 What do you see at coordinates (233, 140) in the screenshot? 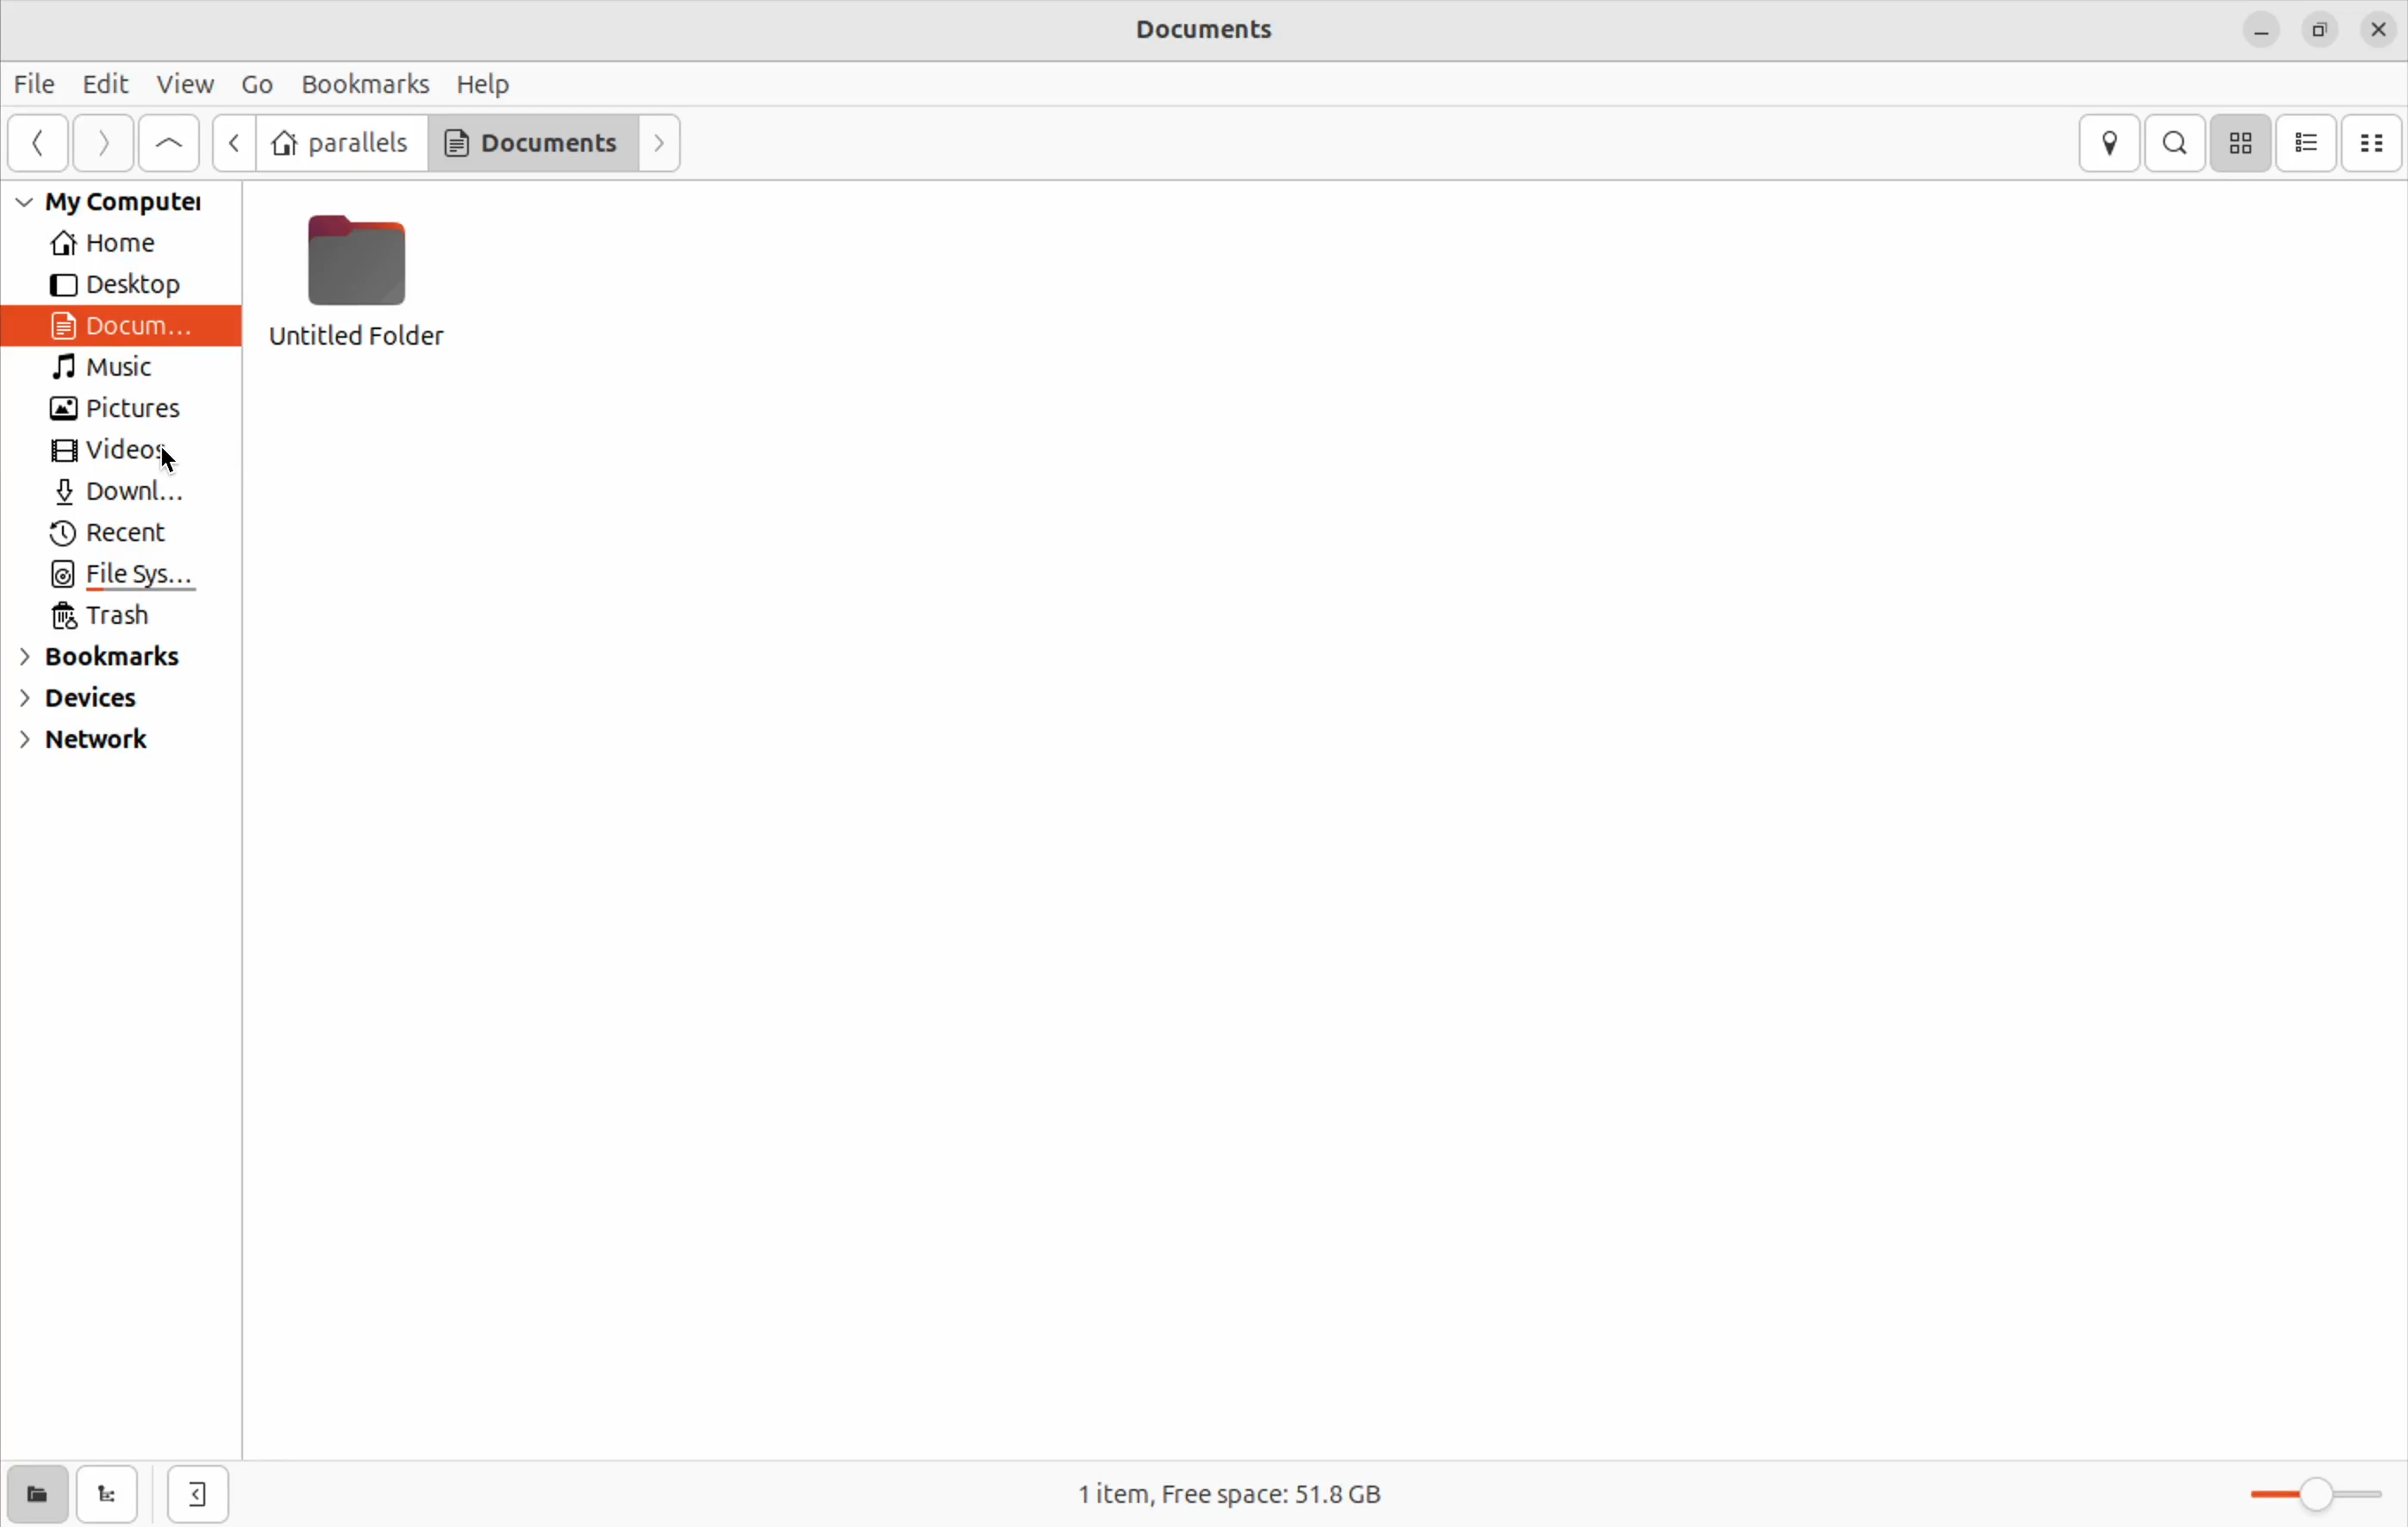
I see `Go up` at bounding box center [233, 140].